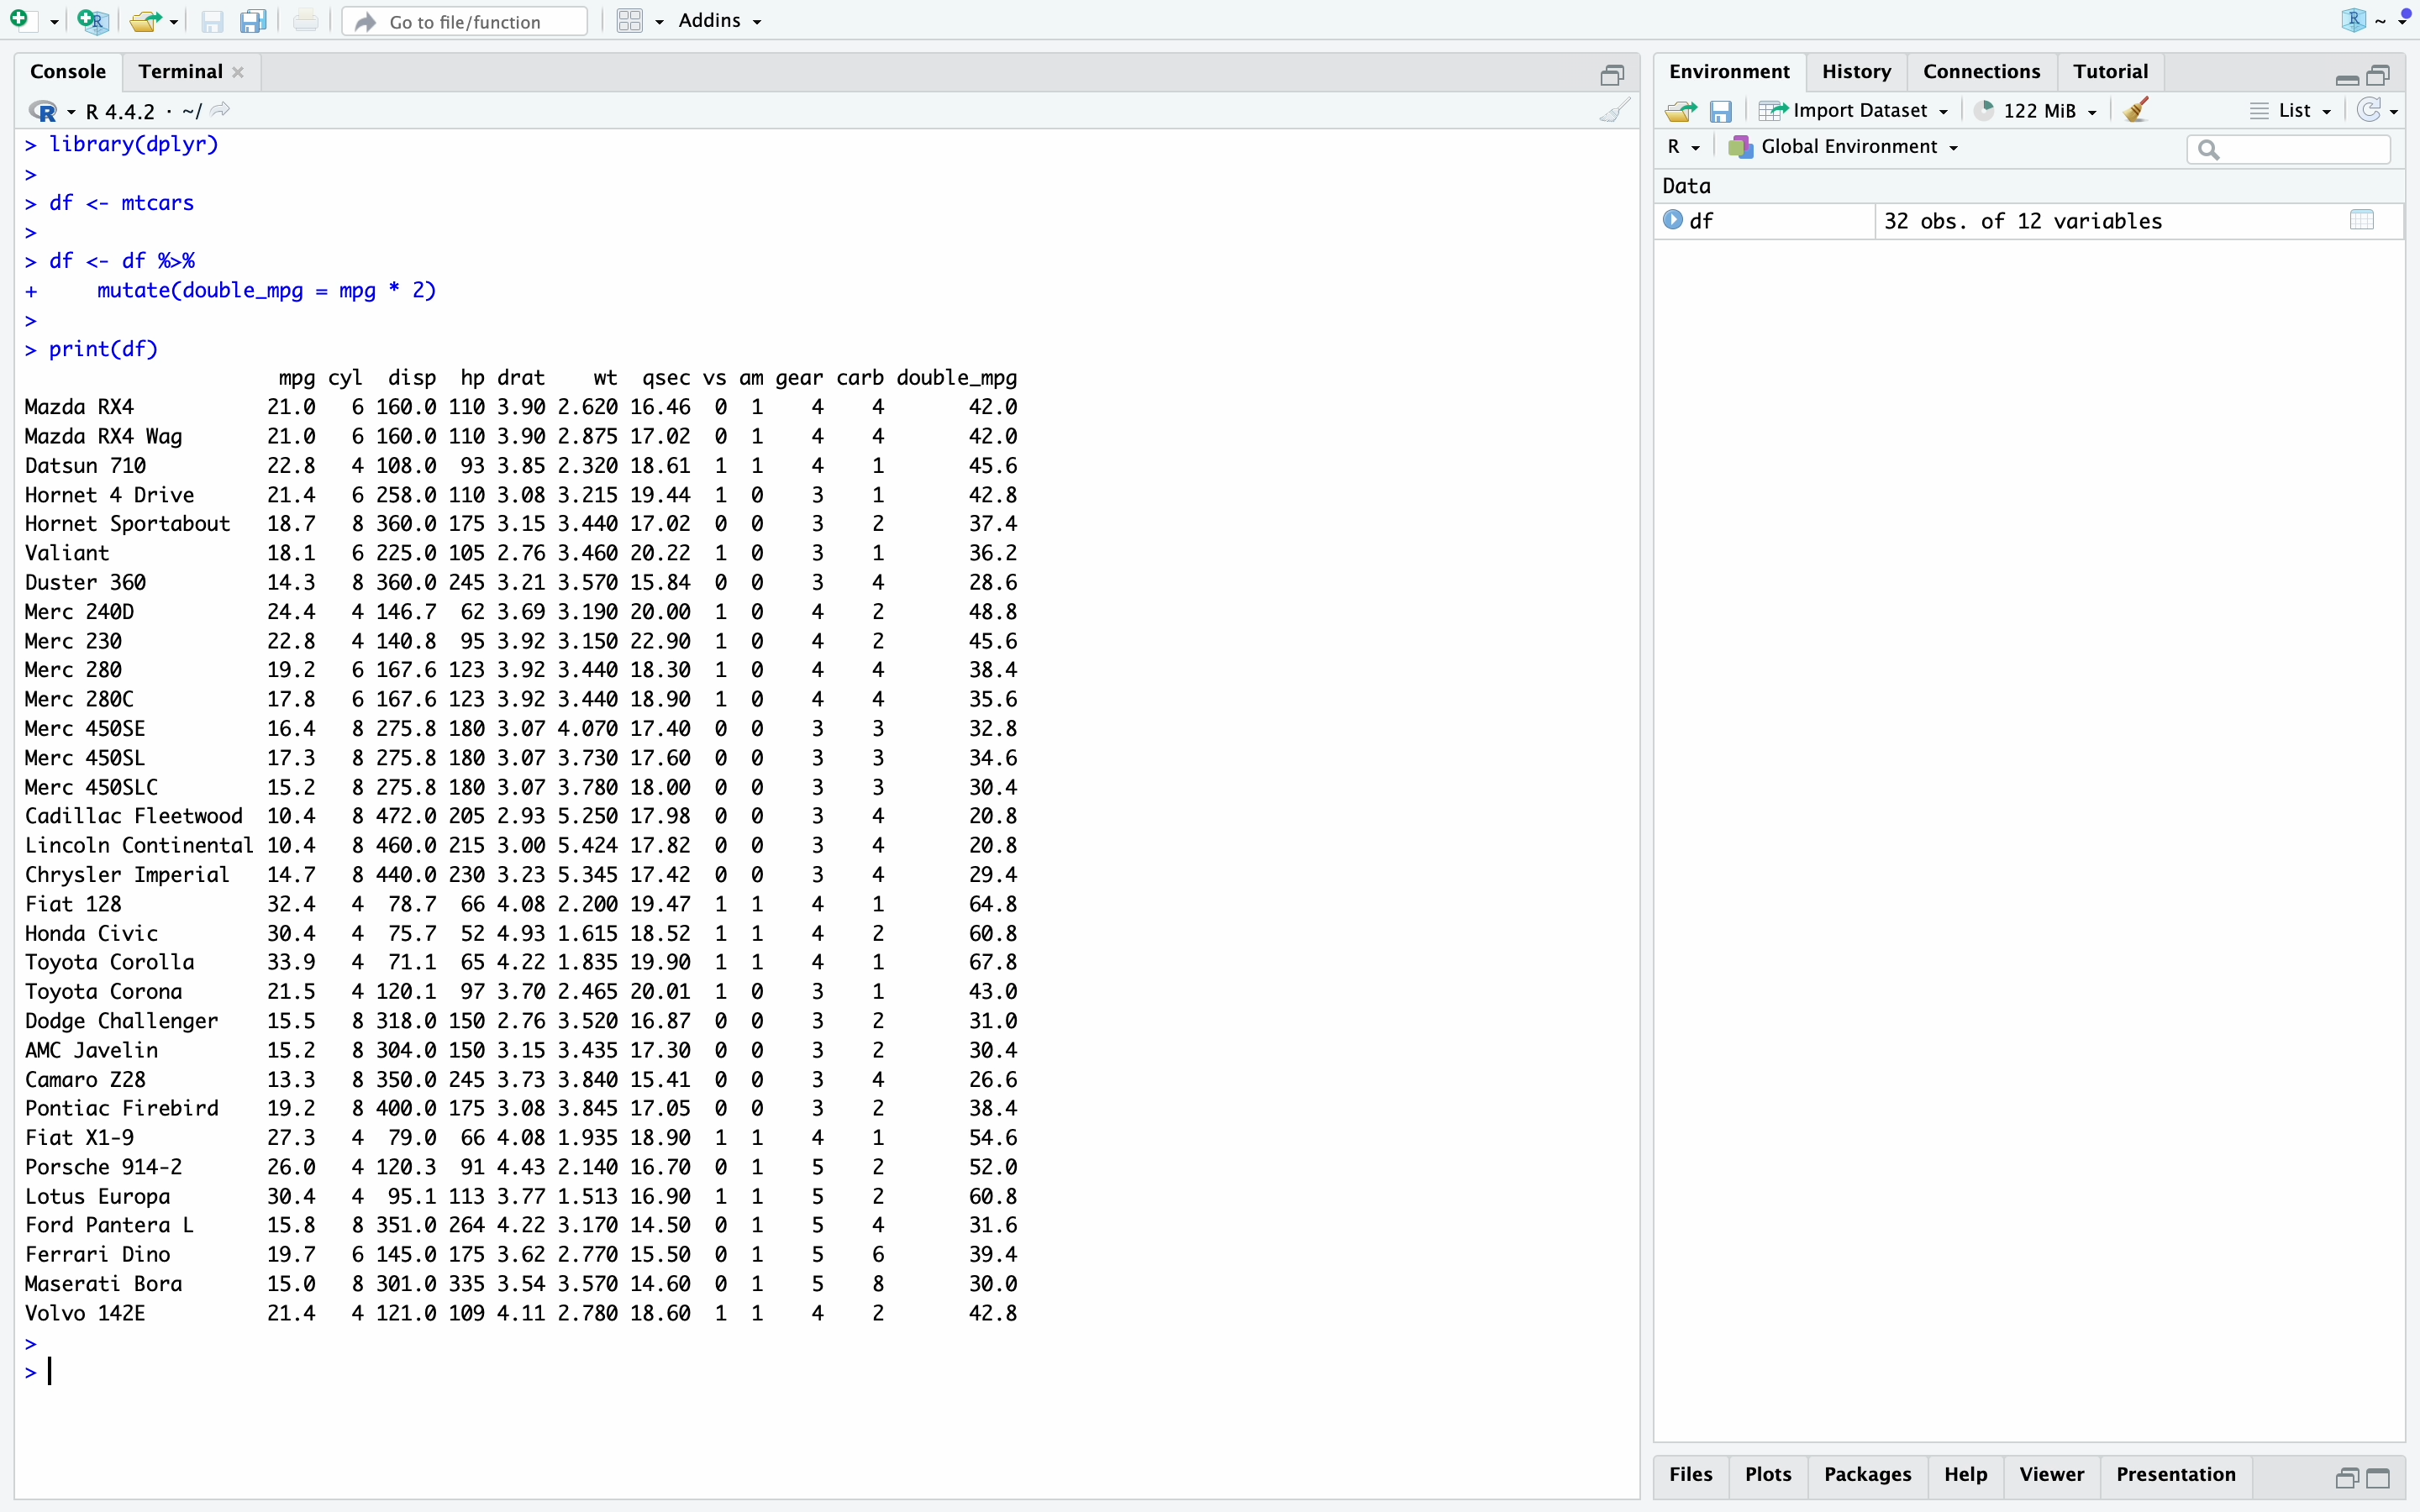  I want to click on Addins, so click(720, 22).